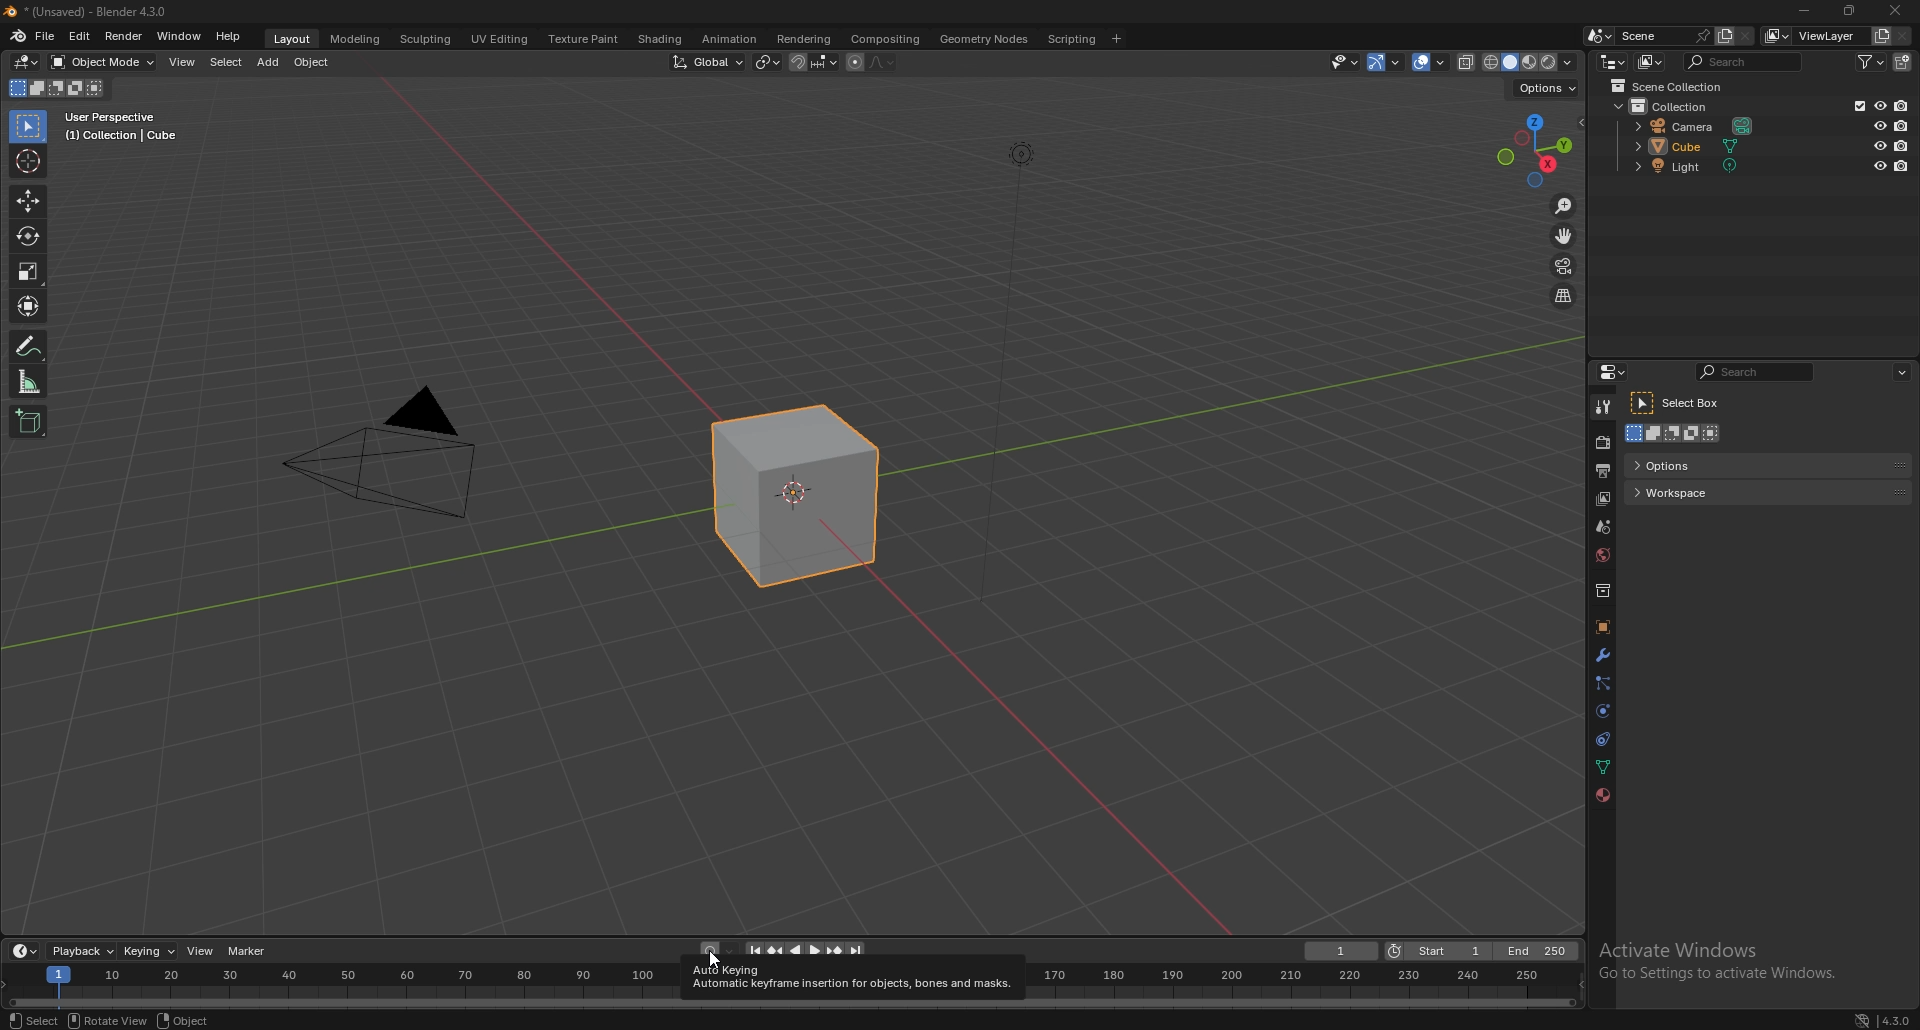 This screenshot has width=1920, height=1030. I want to click on snapping, so click(814, 62).